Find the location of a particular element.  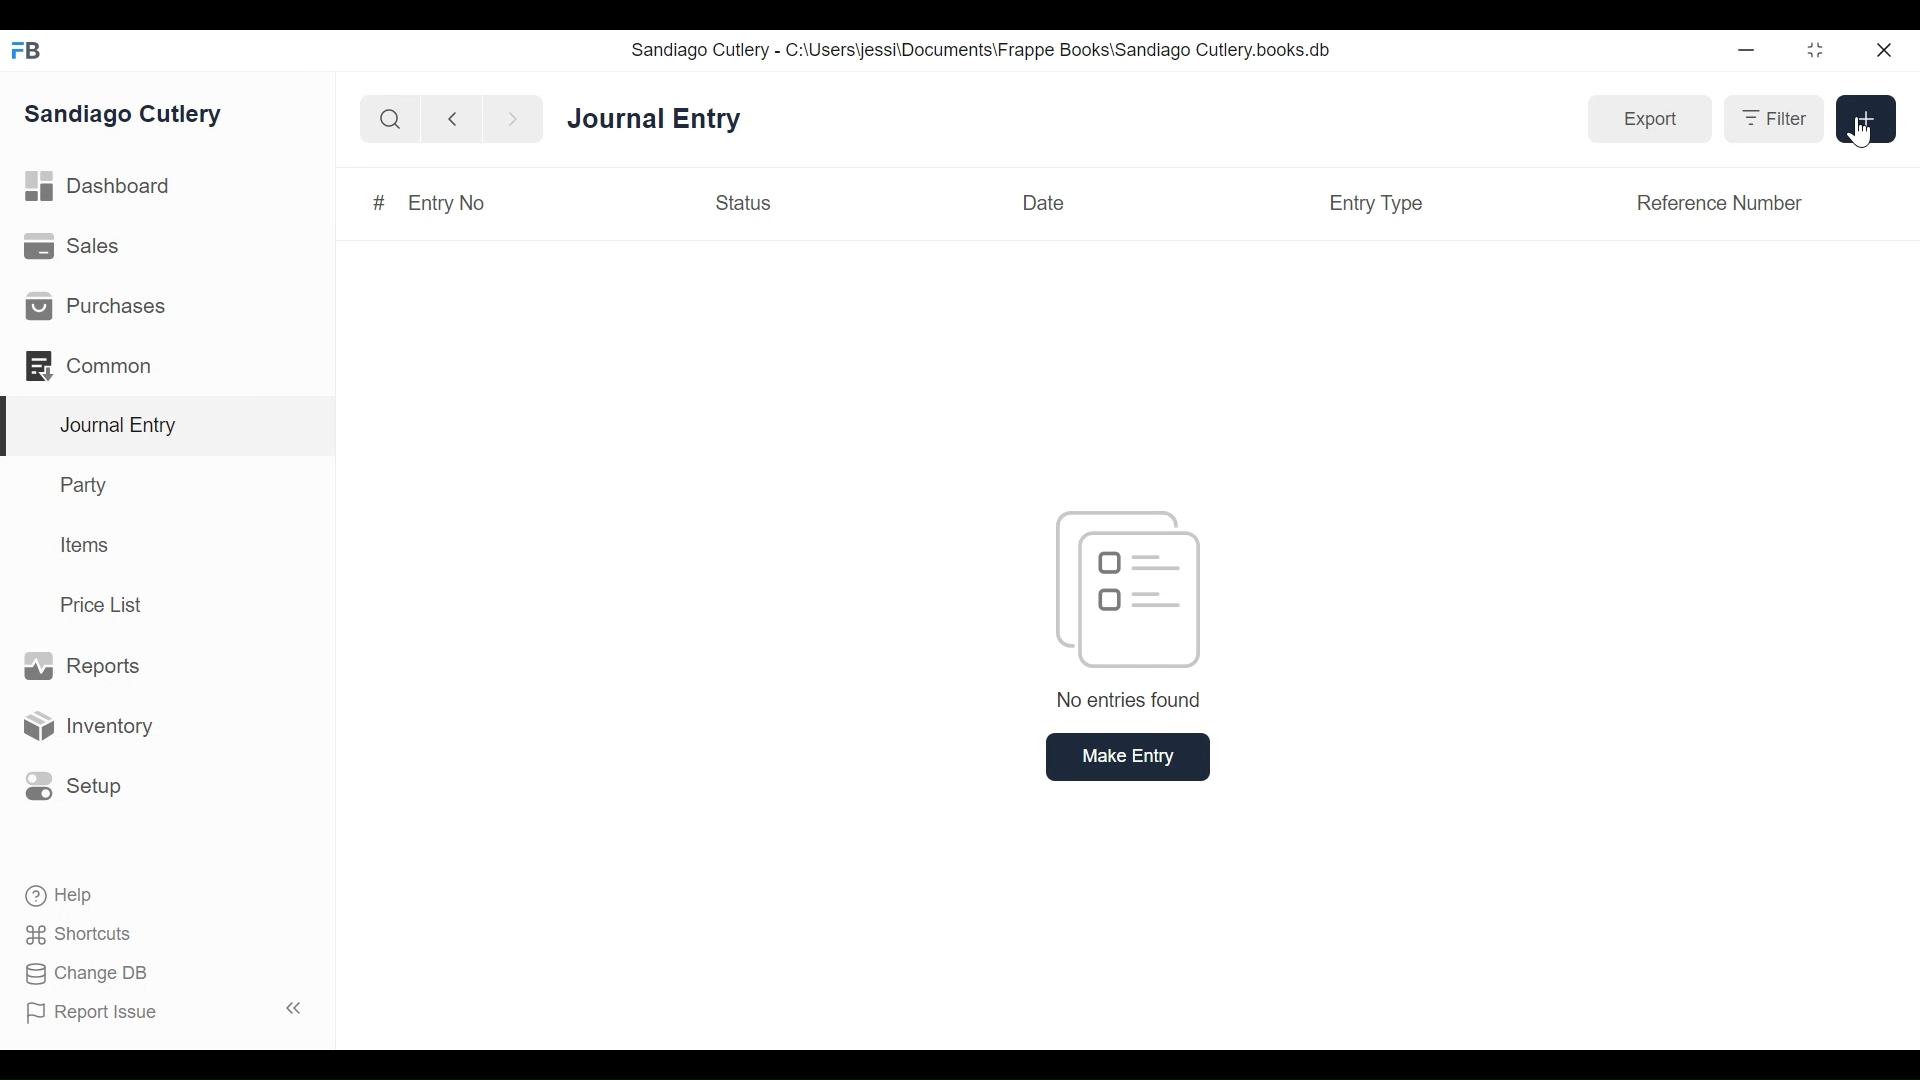

Entry Type is located at coordinates (1376, 206).